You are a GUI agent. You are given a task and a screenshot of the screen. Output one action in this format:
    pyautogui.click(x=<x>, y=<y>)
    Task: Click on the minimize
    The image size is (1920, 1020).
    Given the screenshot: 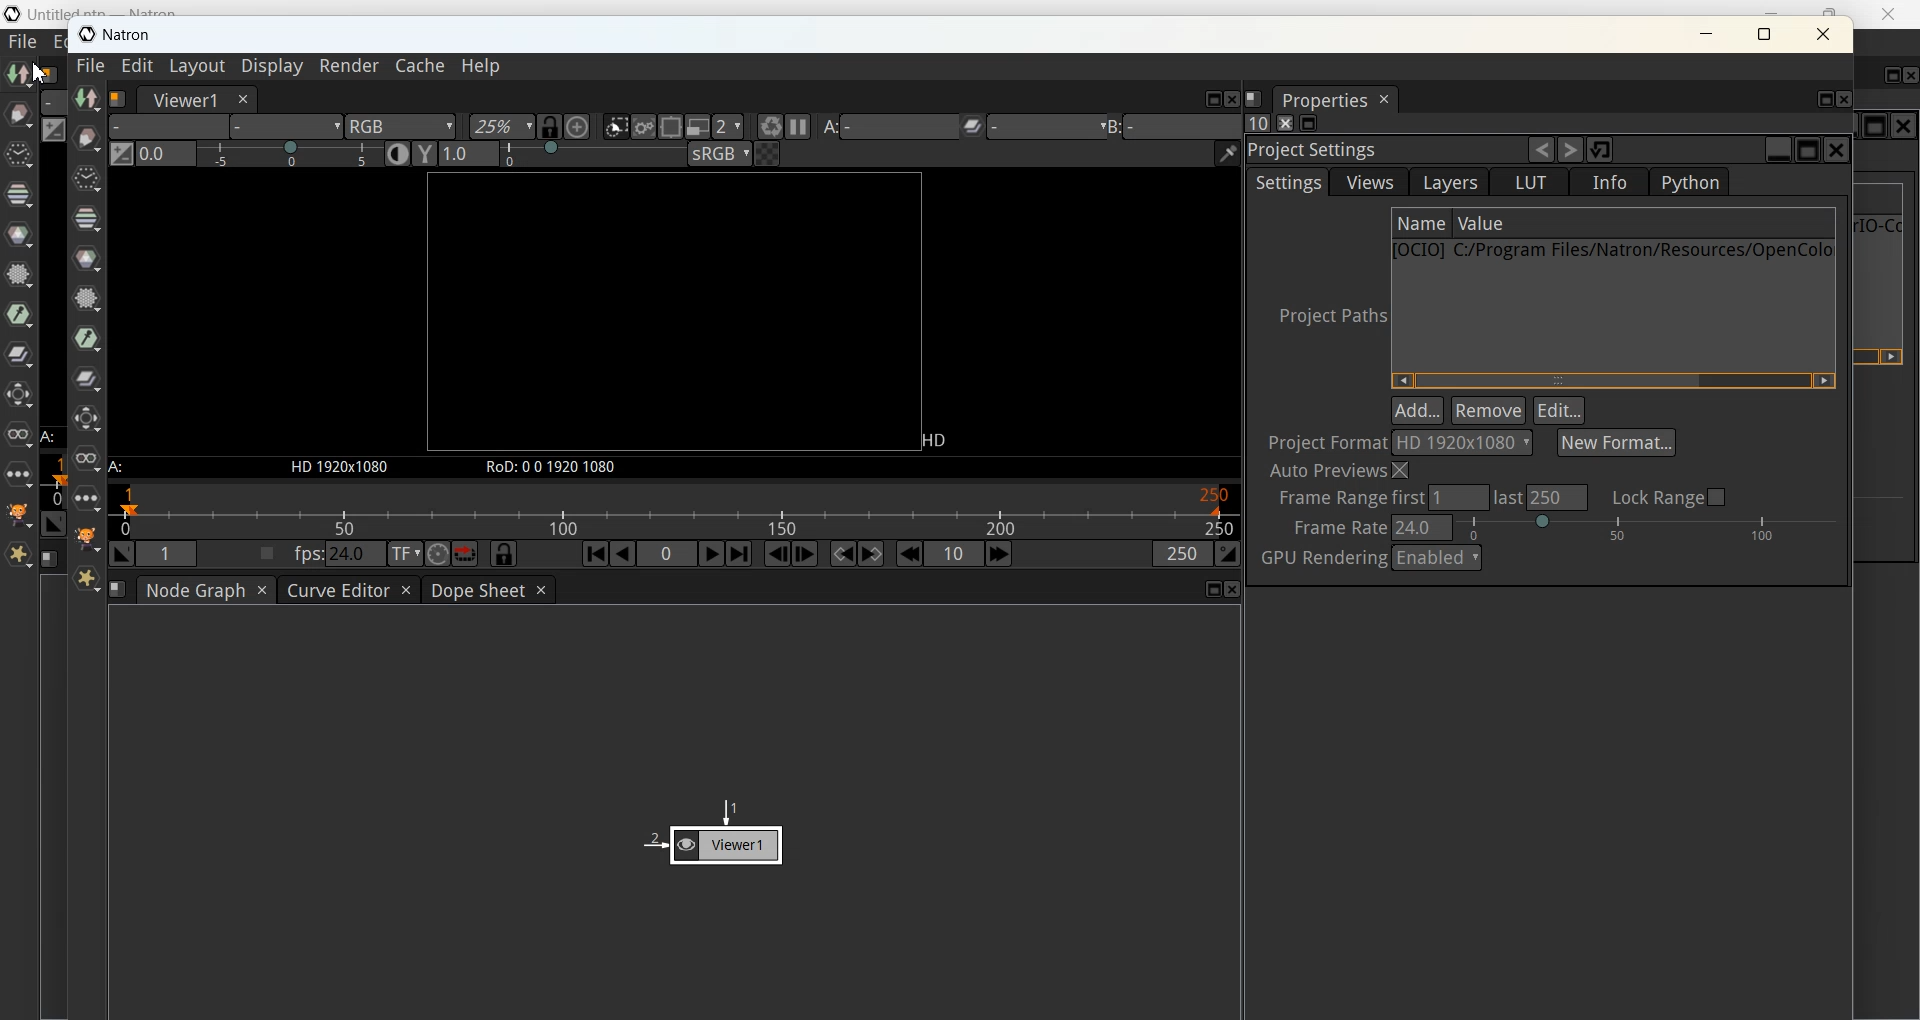 What is the action you would take?
    pyautogui.click(x=1708, y=36)
    